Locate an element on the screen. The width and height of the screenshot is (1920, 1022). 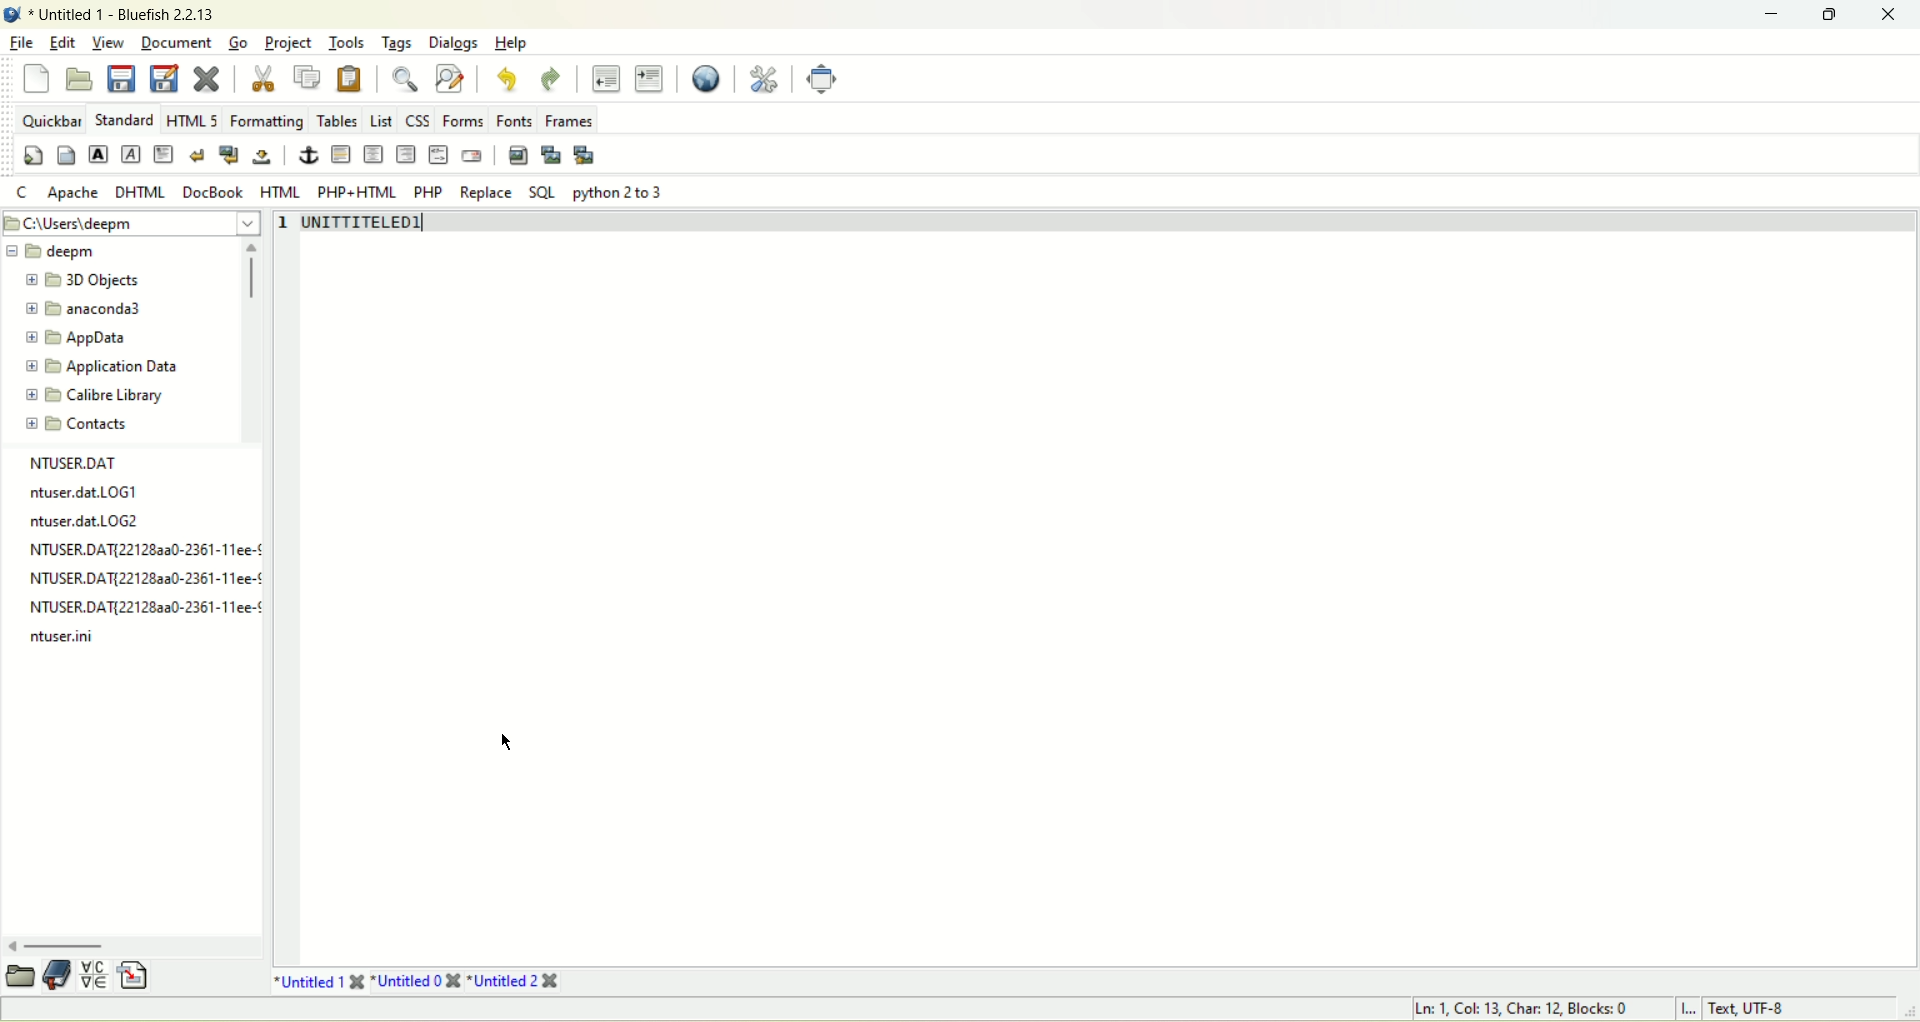
python 2to 3 is located at coordinates (626, 192).